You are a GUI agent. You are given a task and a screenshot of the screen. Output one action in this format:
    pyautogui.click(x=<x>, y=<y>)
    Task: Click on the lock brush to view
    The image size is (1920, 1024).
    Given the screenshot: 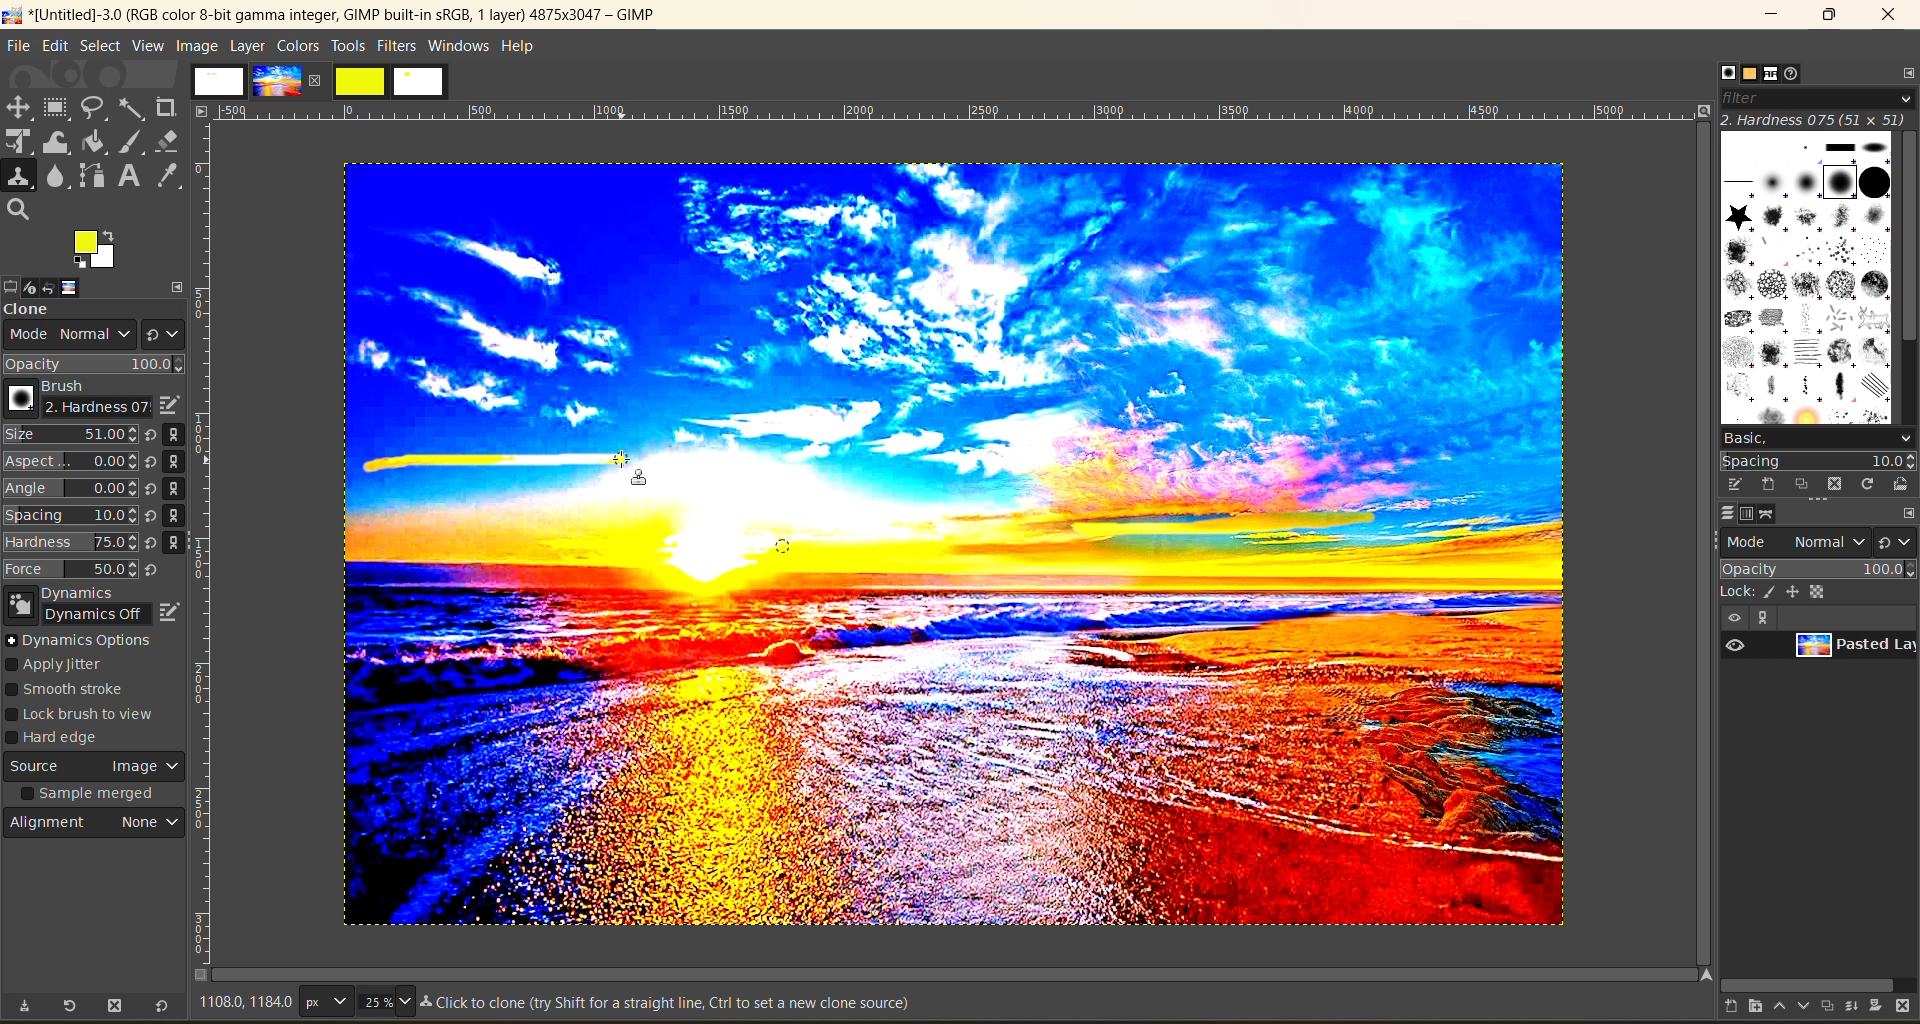 What is the action you would take?
    pyautogui.click(x=89, y=715)
    